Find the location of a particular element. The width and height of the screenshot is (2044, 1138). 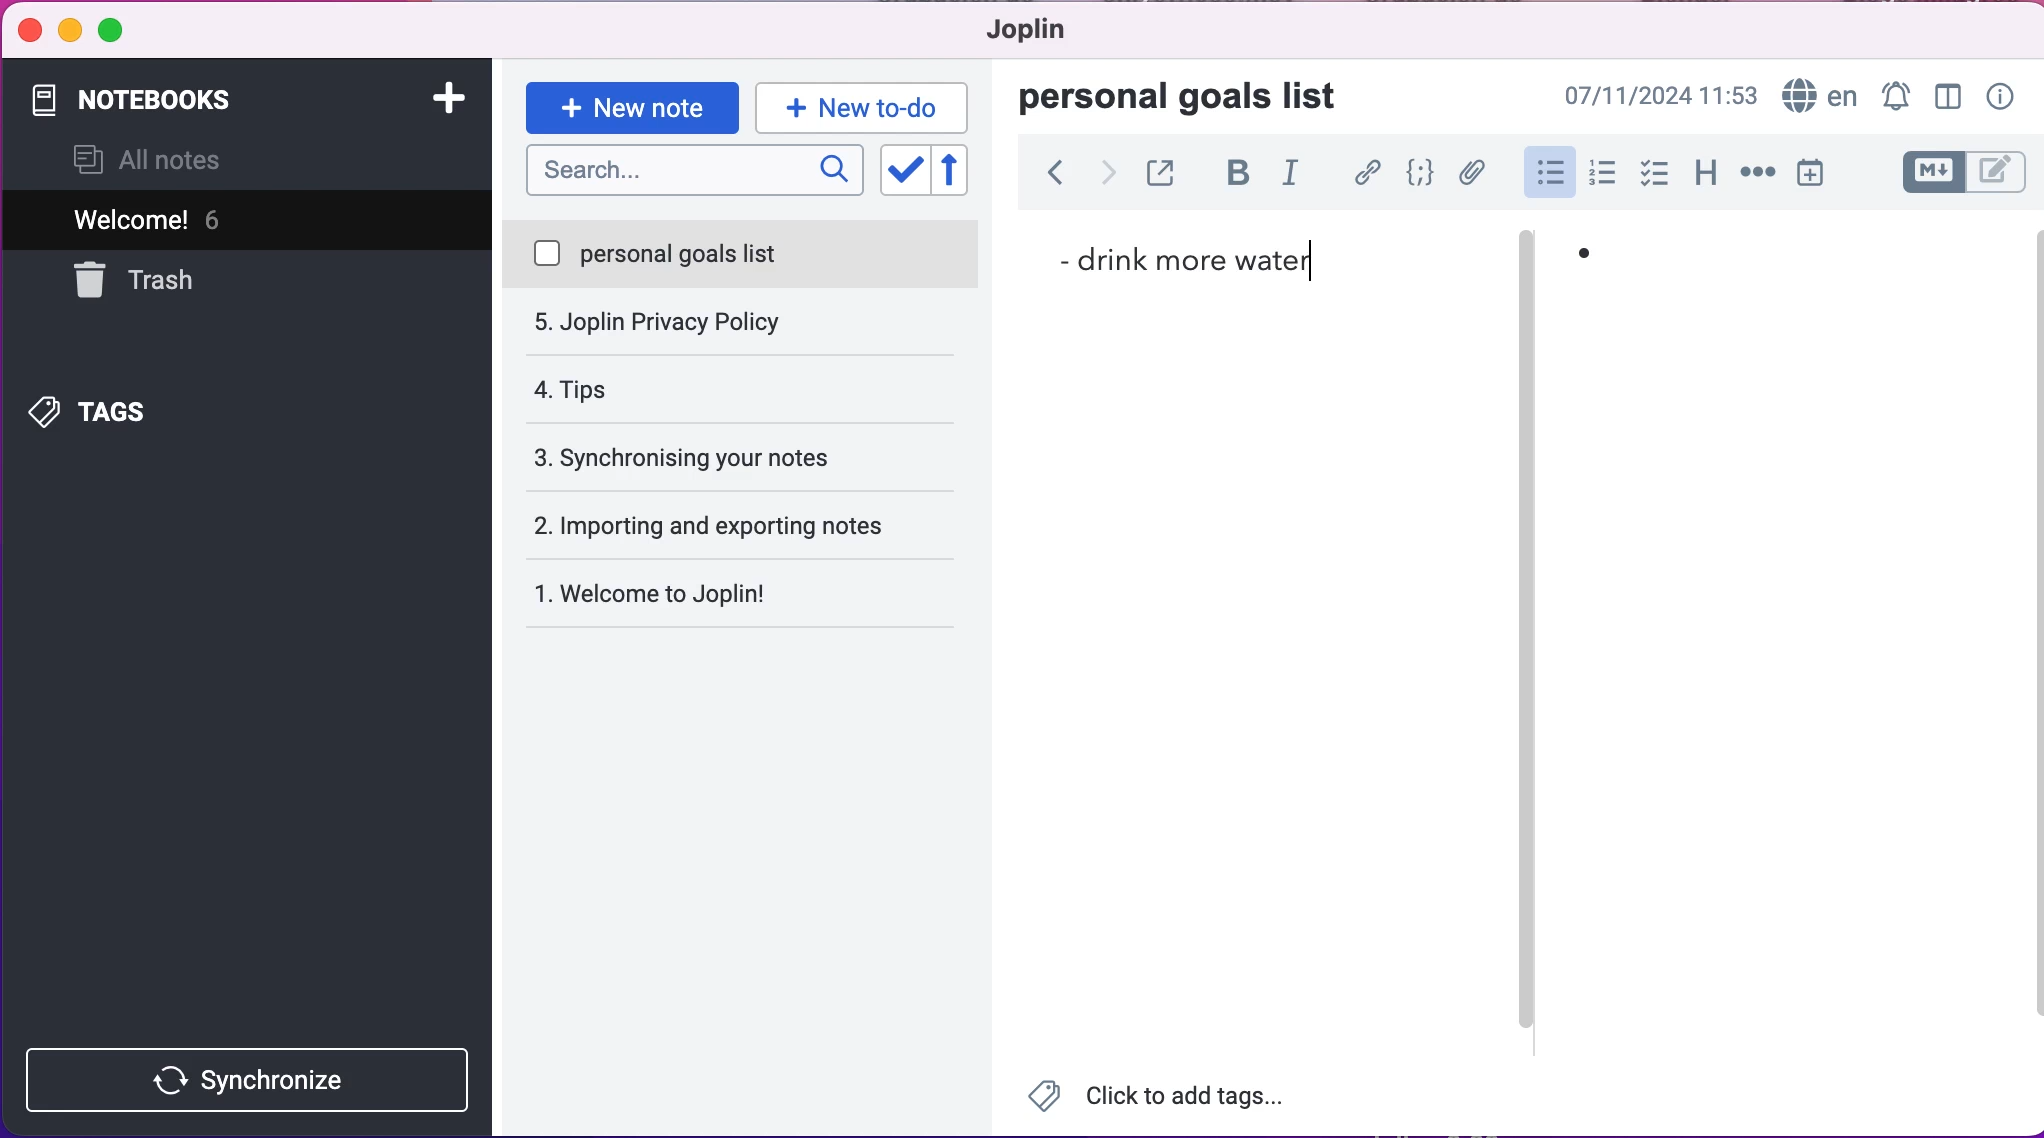

synchronising your notes is located at coordinates (742, 389).